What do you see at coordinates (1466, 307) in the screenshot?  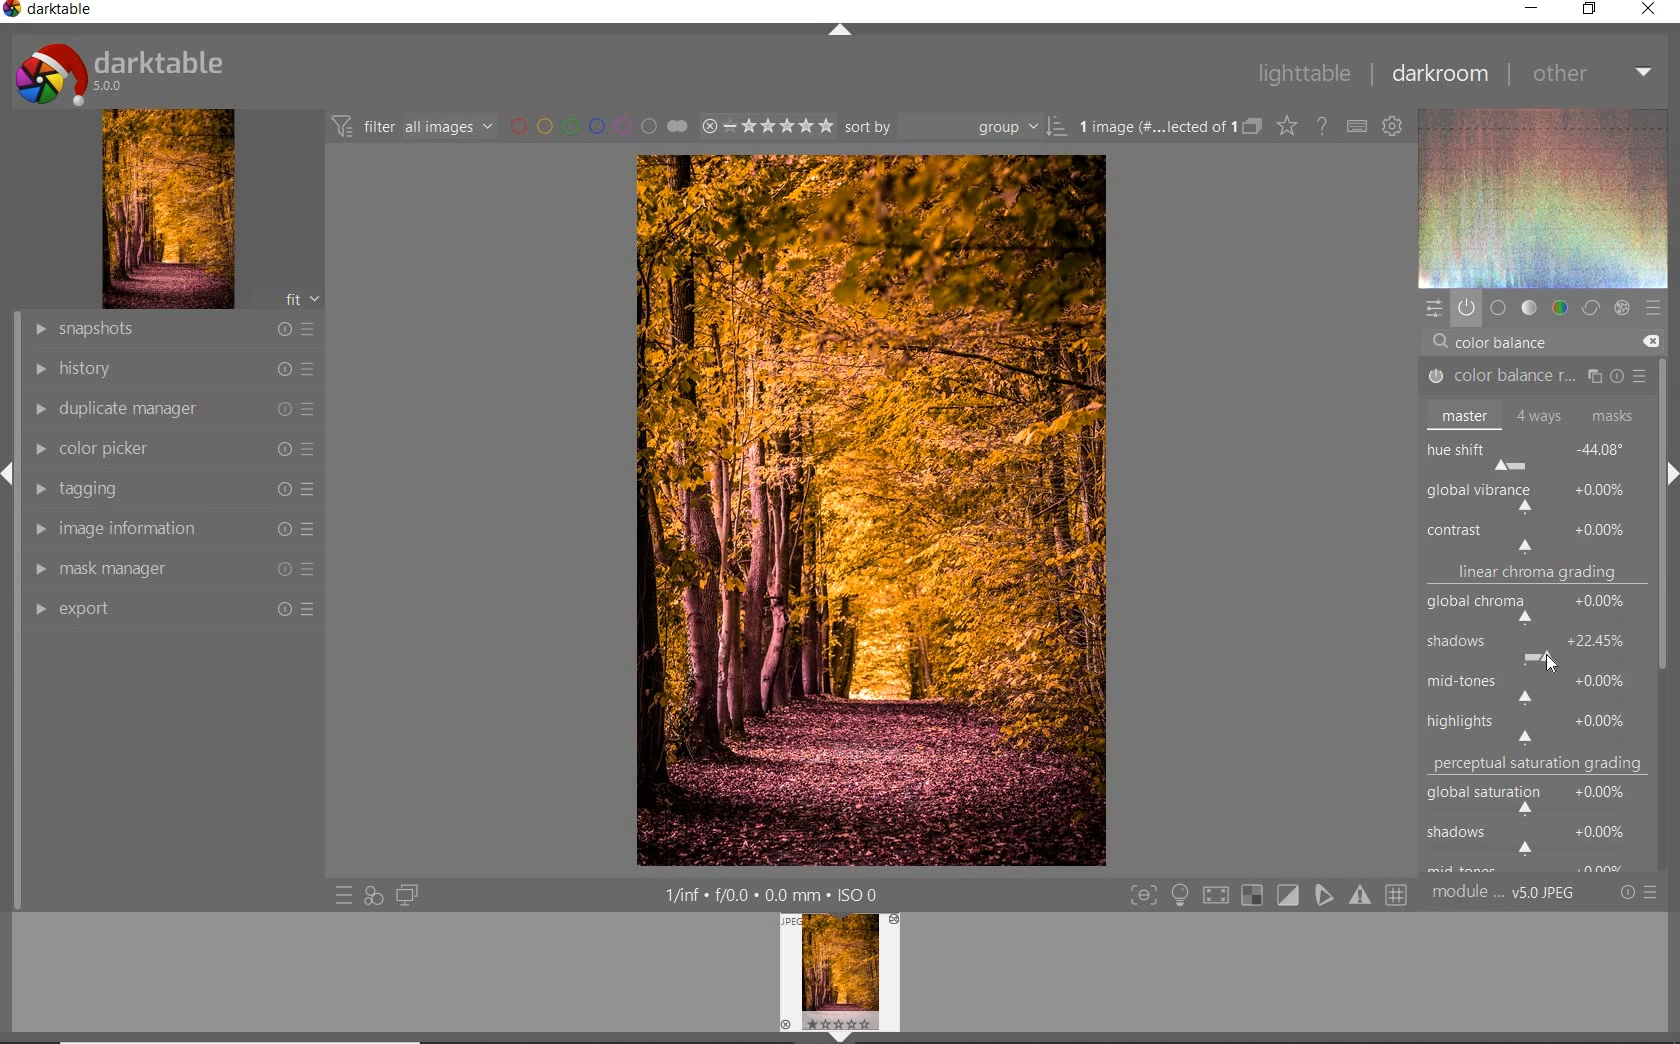 I see `show only active module` at bounding box center [1466, 307].